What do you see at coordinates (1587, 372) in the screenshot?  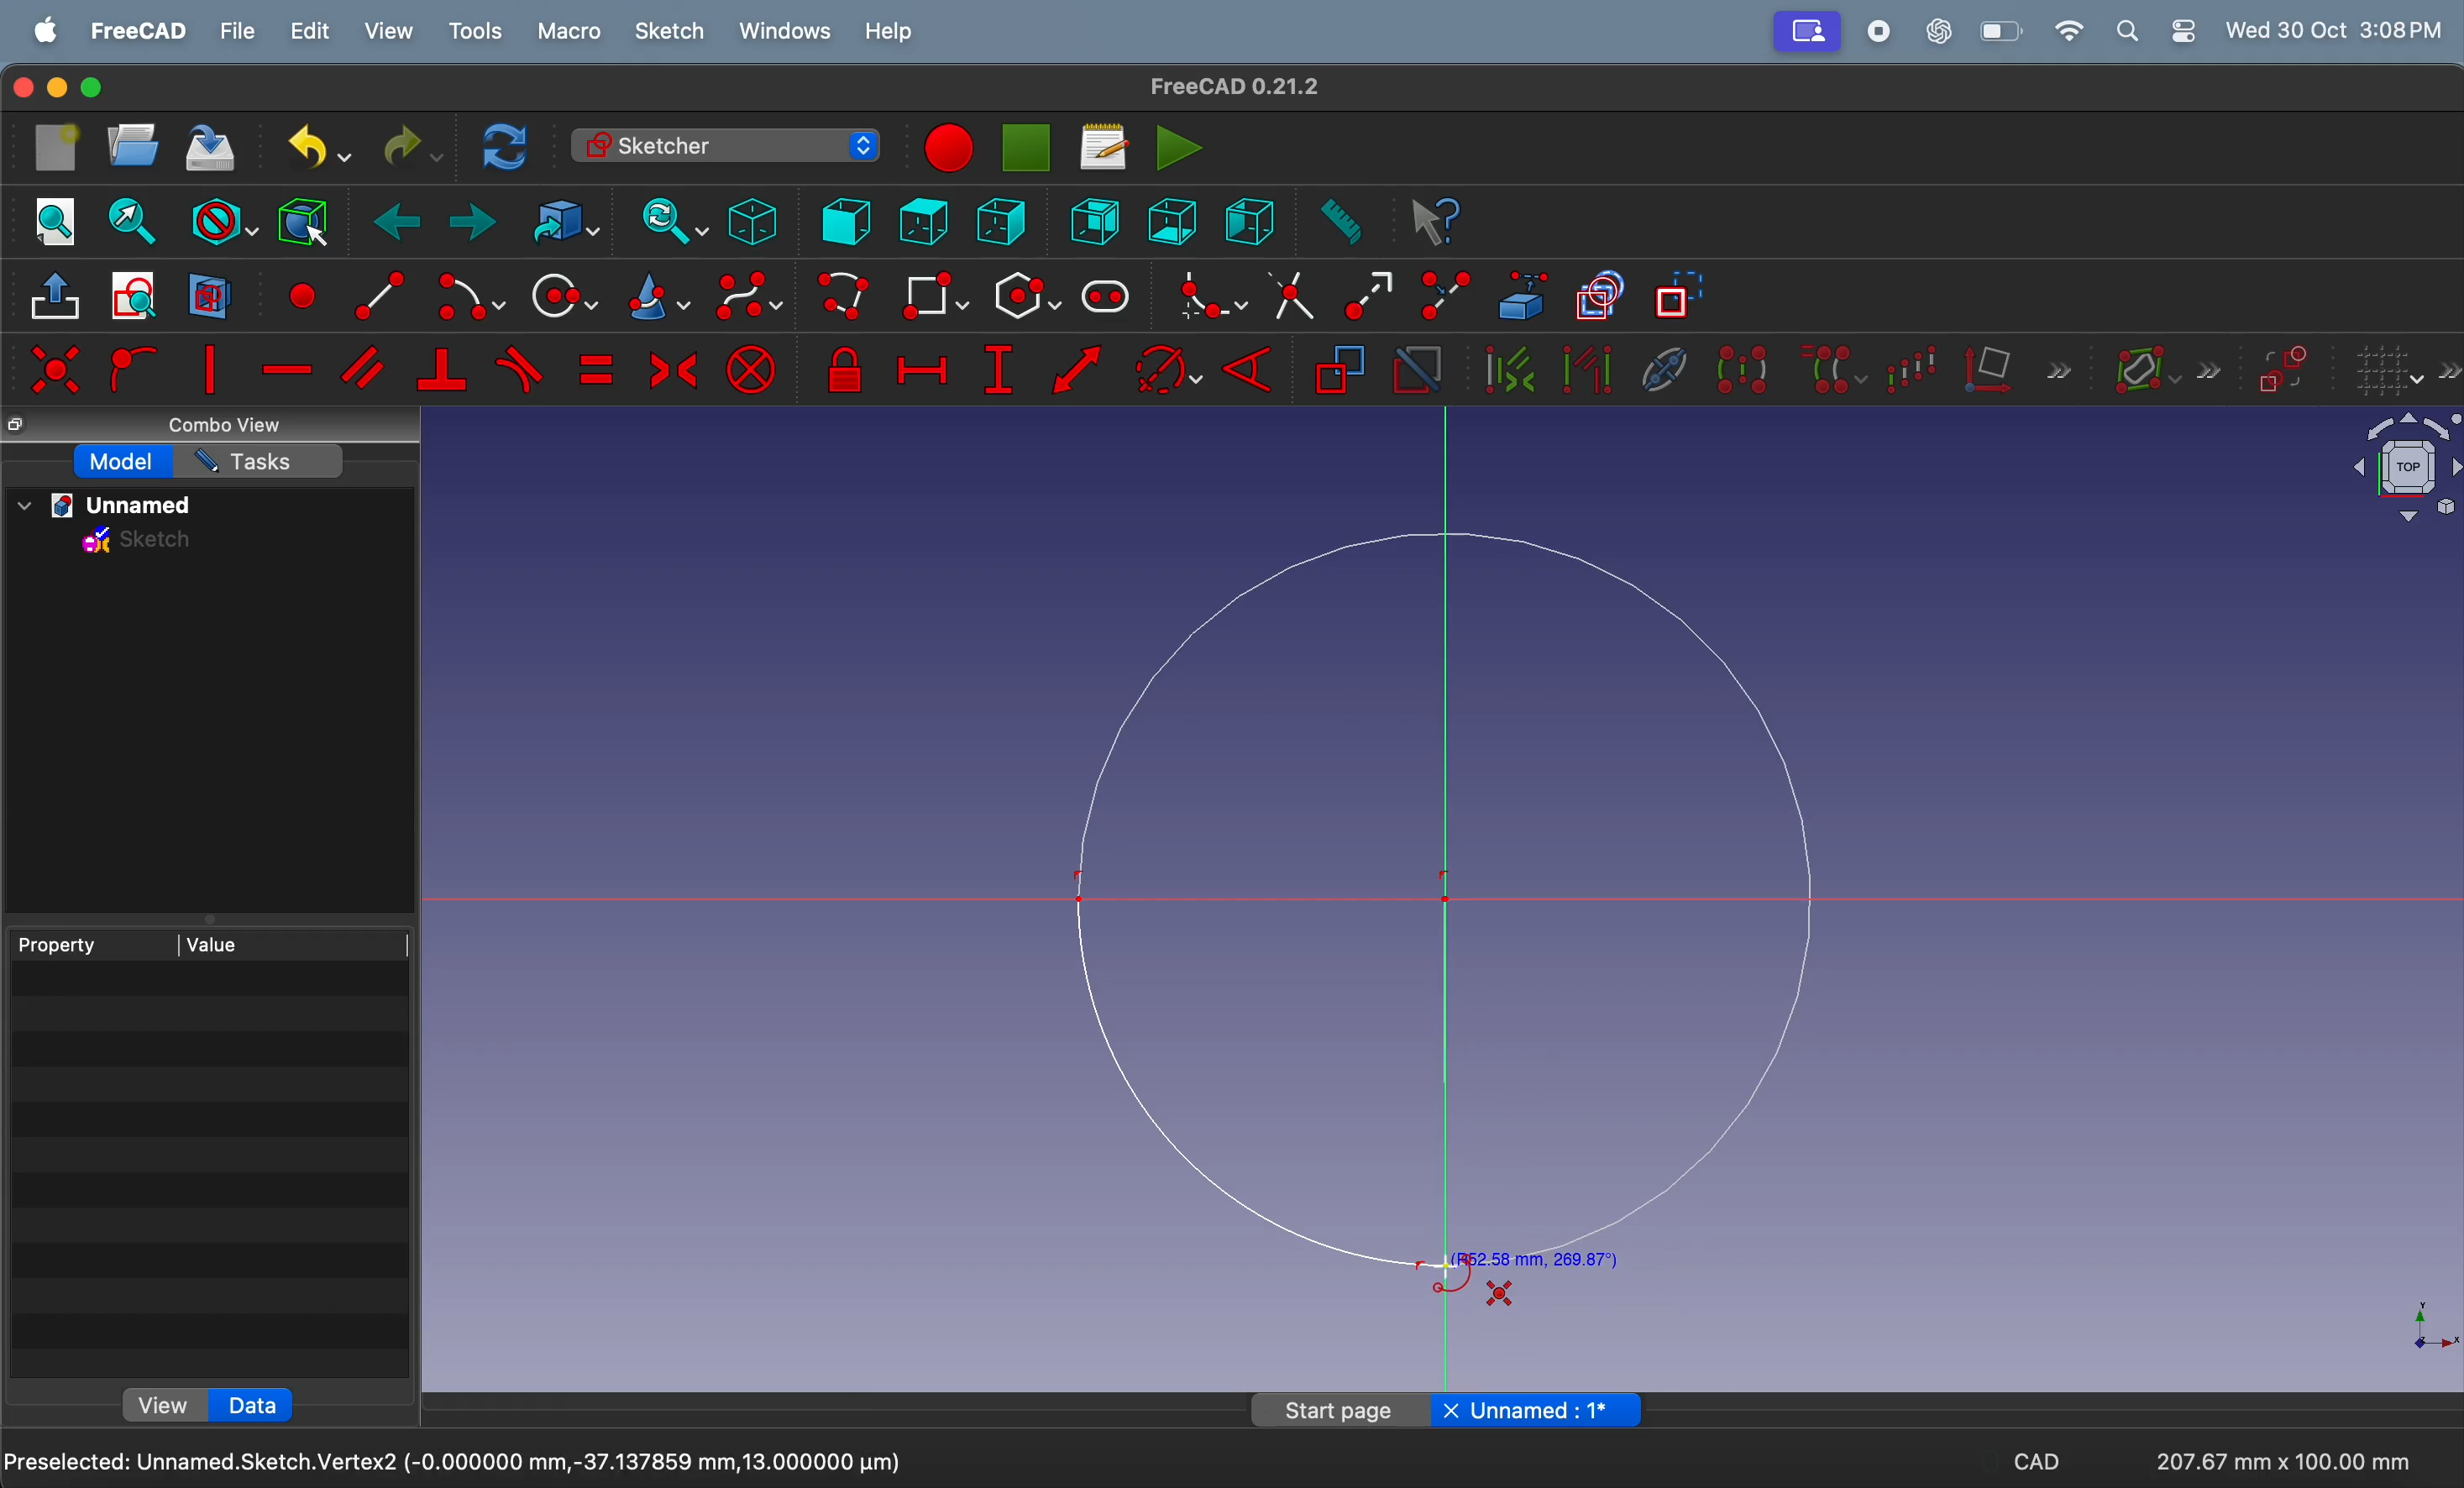 I see `select associated geometry` at bounding box center [1587, 372].